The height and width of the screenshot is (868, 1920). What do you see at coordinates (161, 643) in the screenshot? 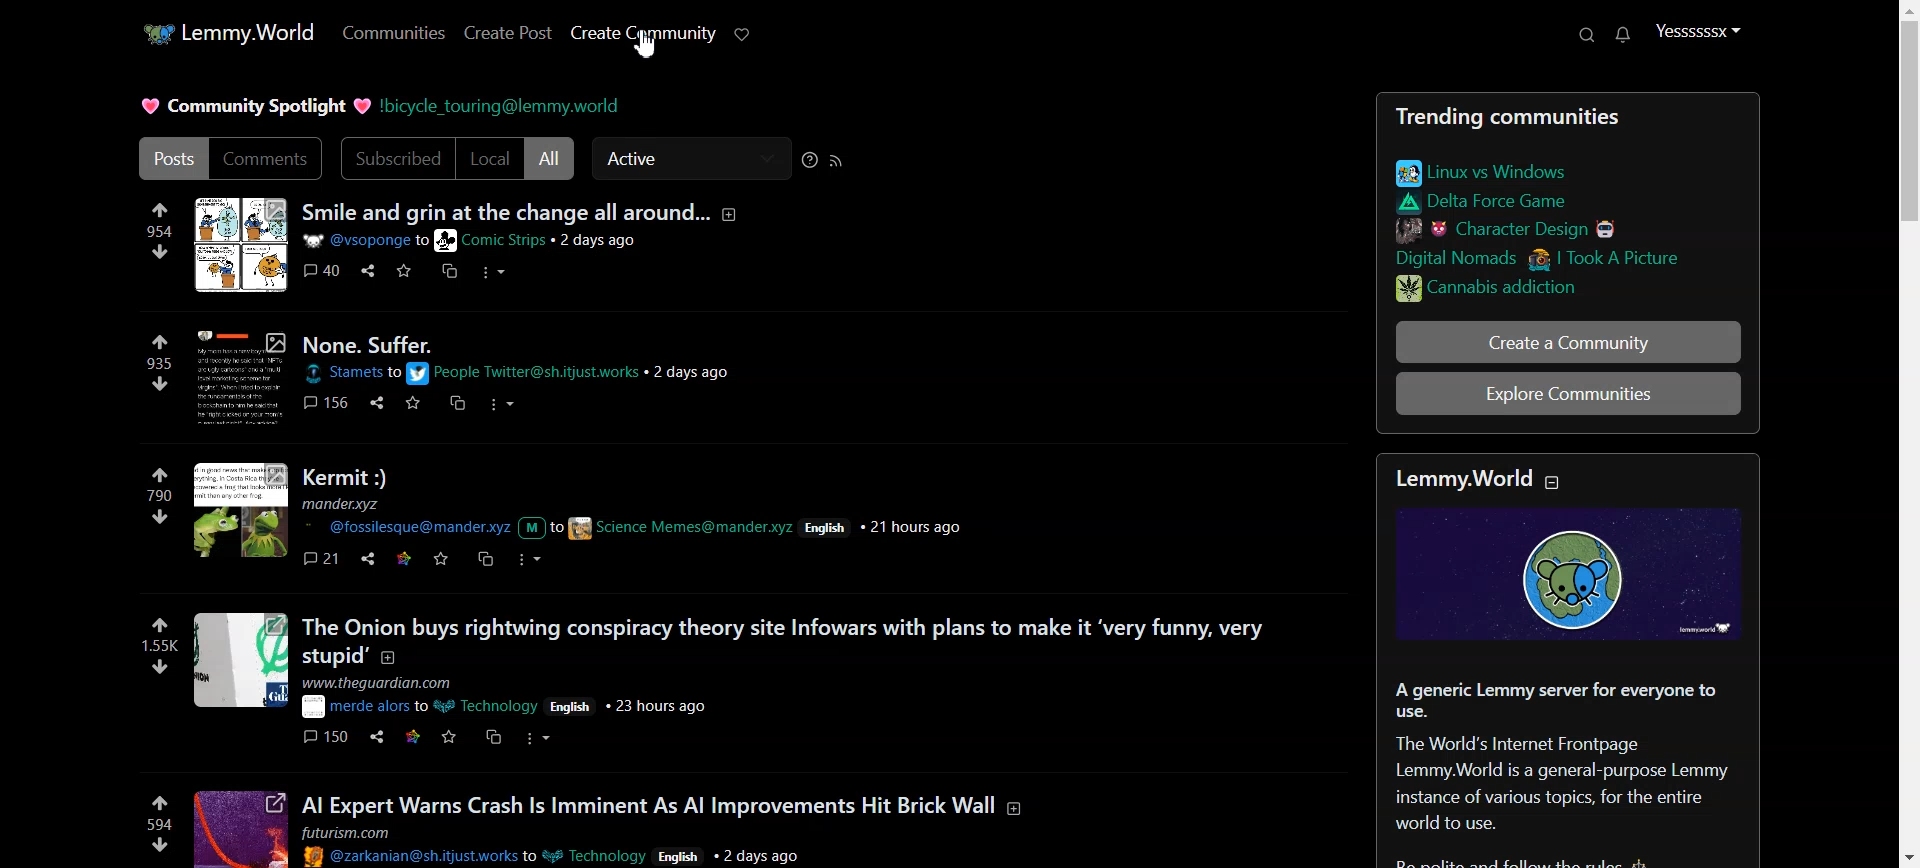
I see `numbers` at bounding box center [161, 643].